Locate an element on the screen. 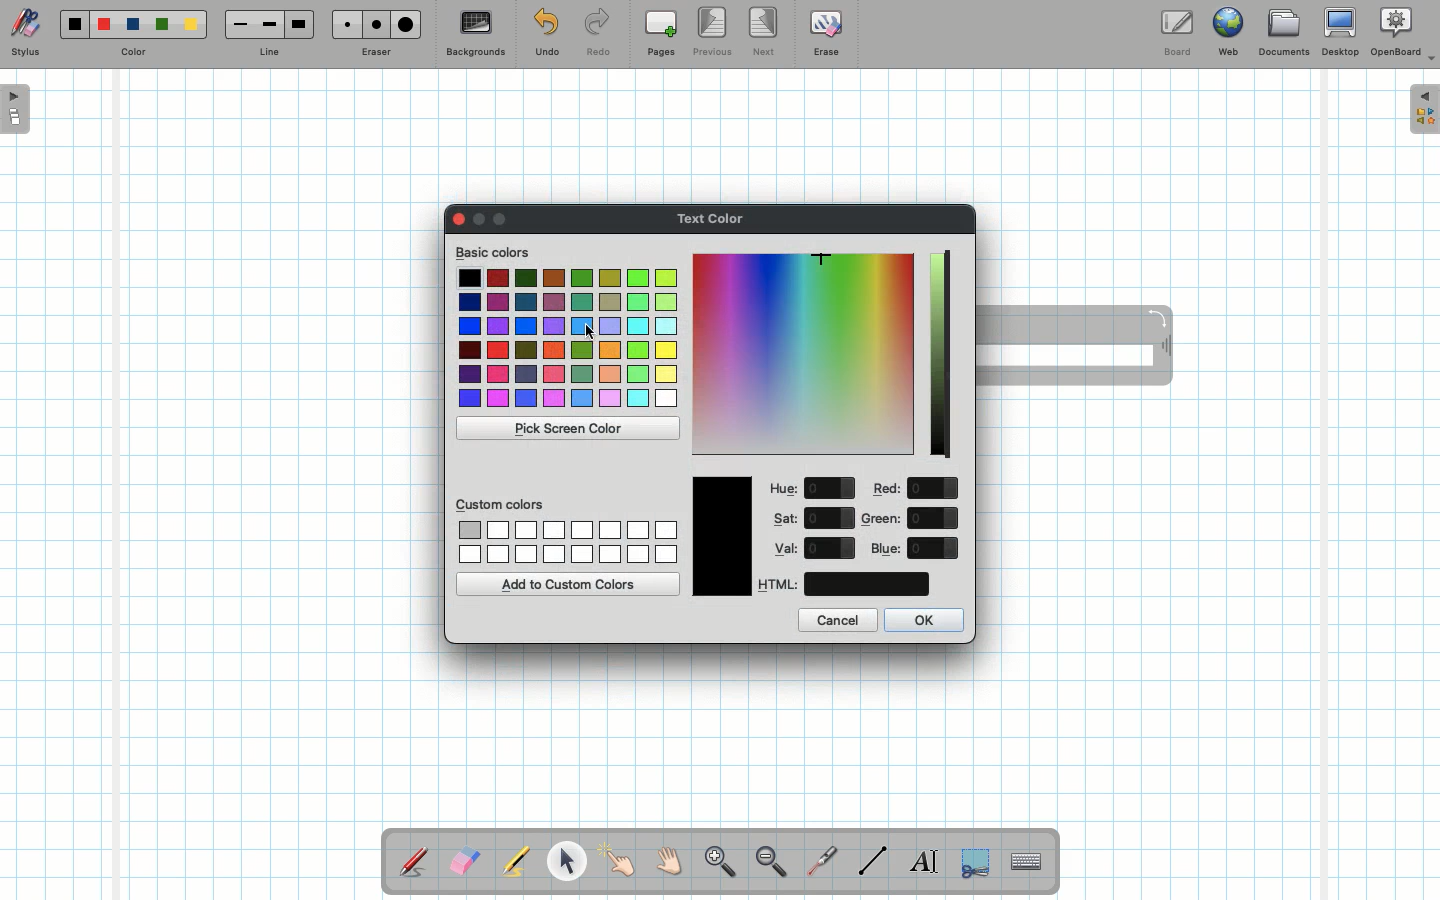  Selection is located at coordinates (973, 860).